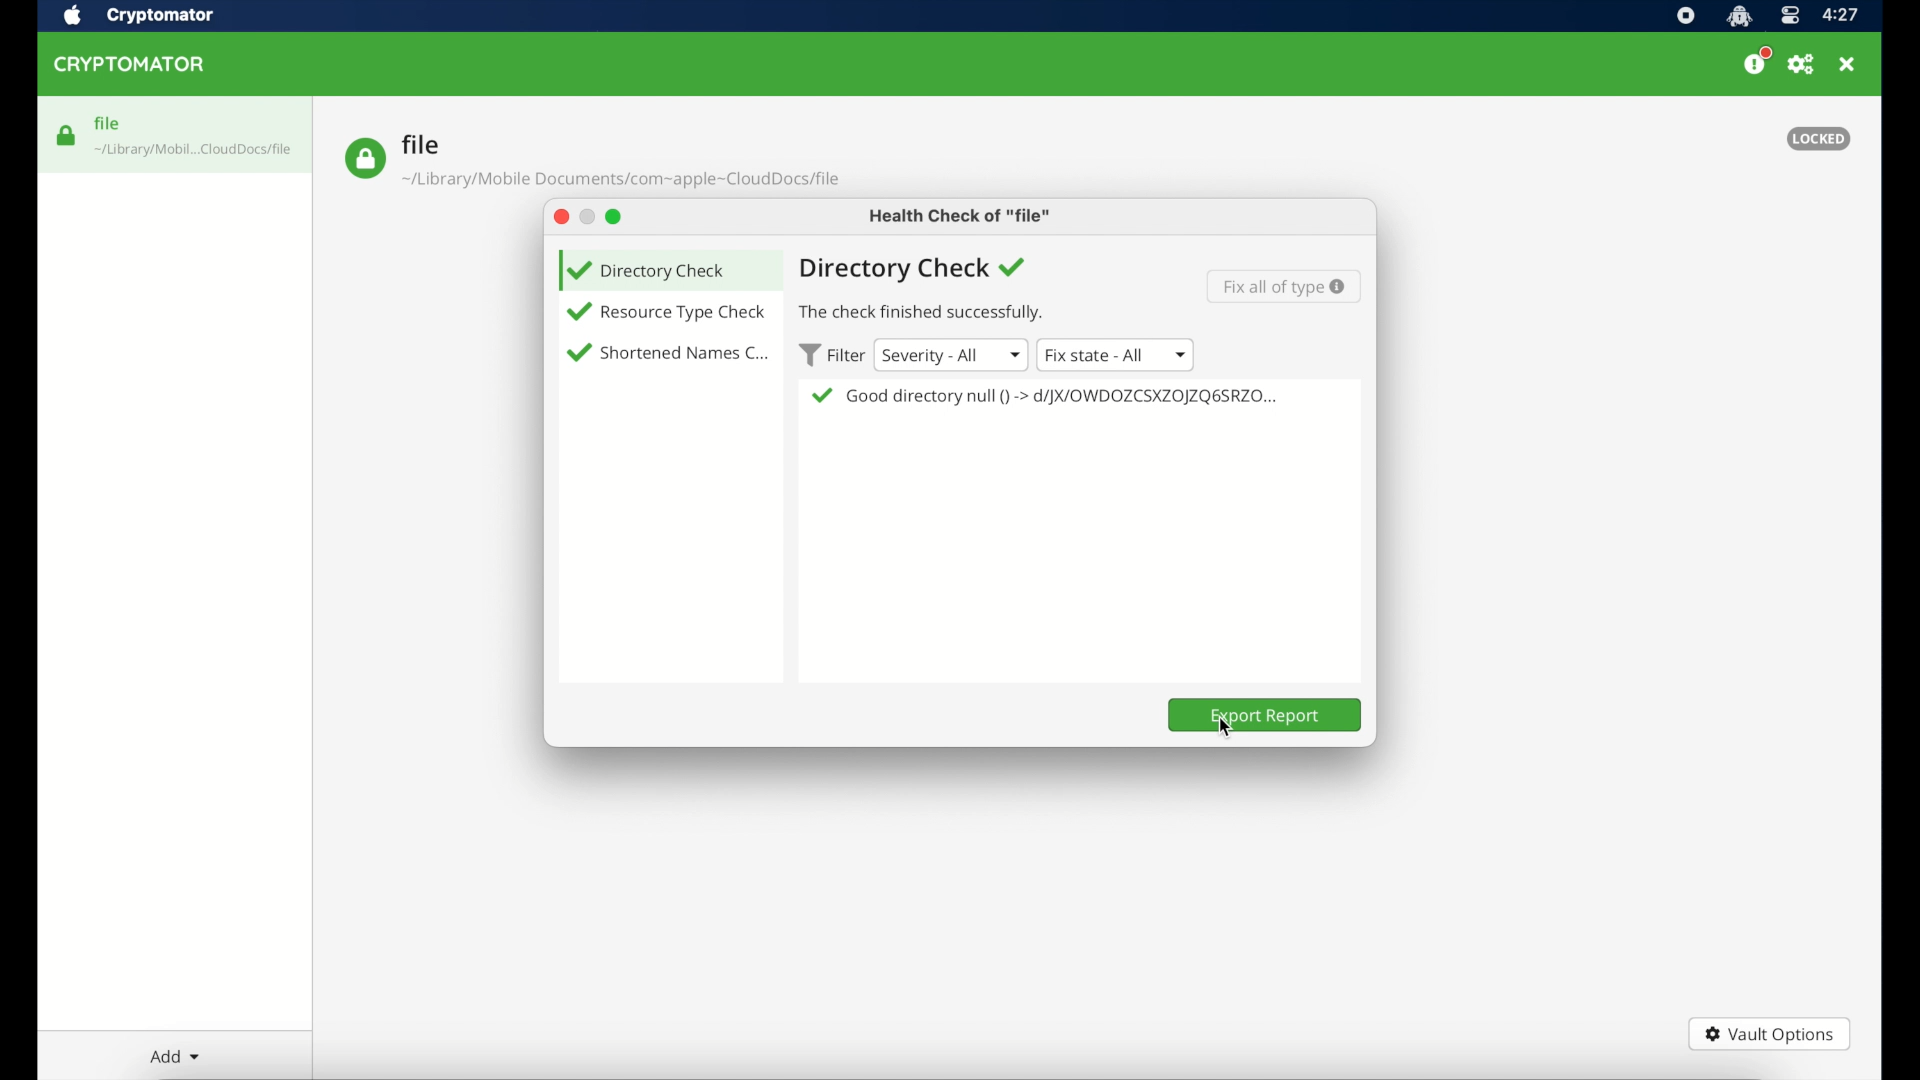 This screenshot has height=1080, width=1920. What do you see at coordinates (161, 15) in the screenshot?
I see `cryptomator` at bounding box center [161, 15].